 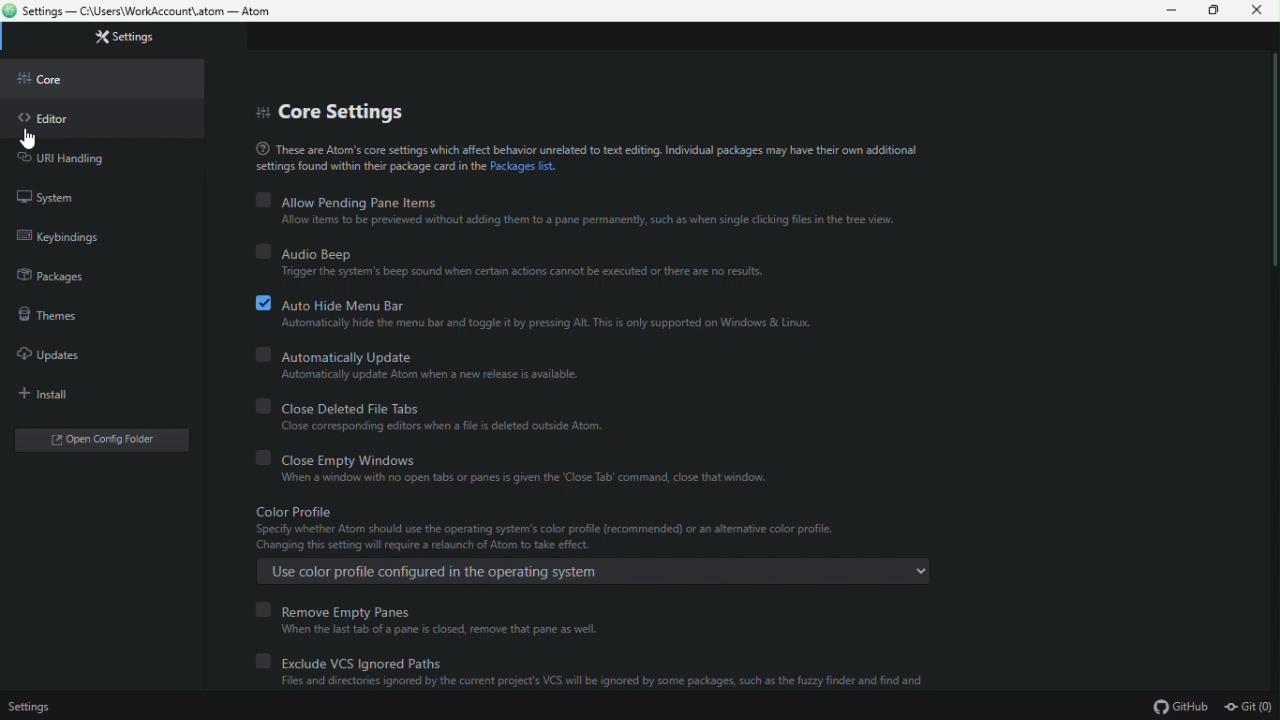 What do you see at coordinates (524, 458) in the screenshot?
I see `Close empty Windows` at bounding box center [524, 458].